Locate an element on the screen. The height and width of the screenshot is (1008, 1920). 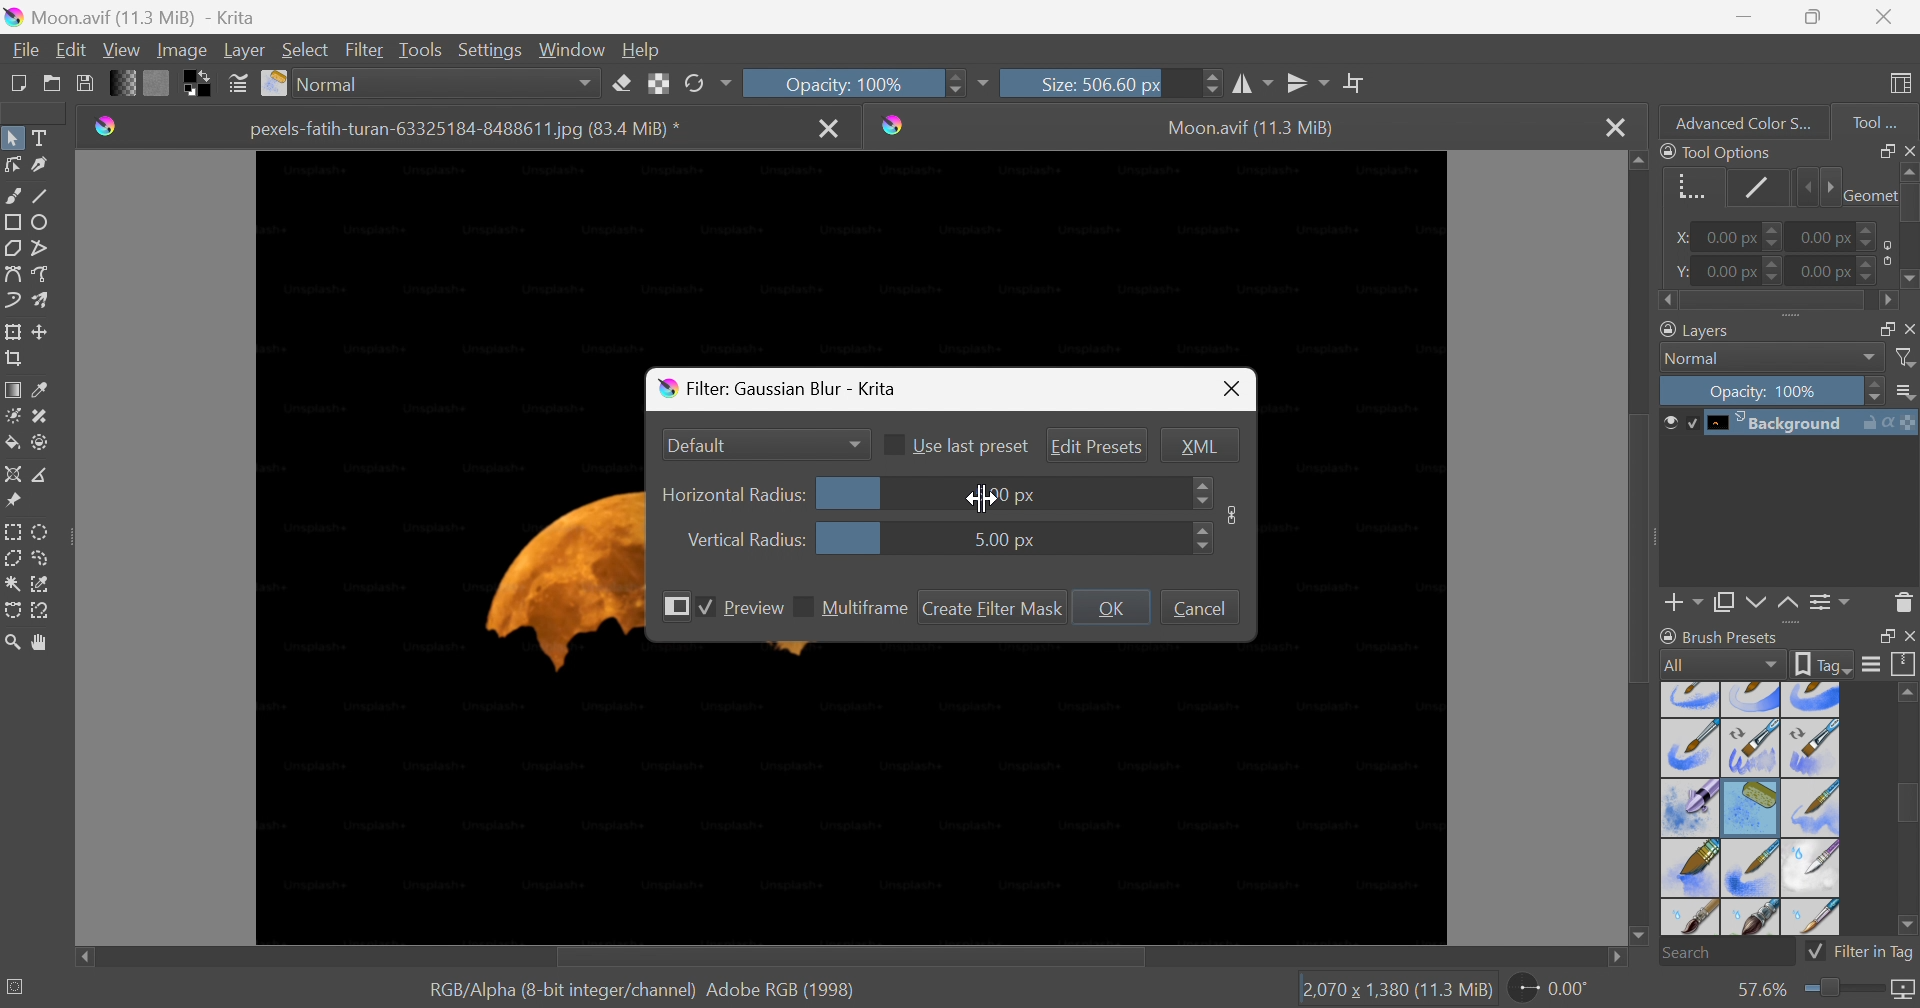
Previous is located at coordinates (1802, 188).